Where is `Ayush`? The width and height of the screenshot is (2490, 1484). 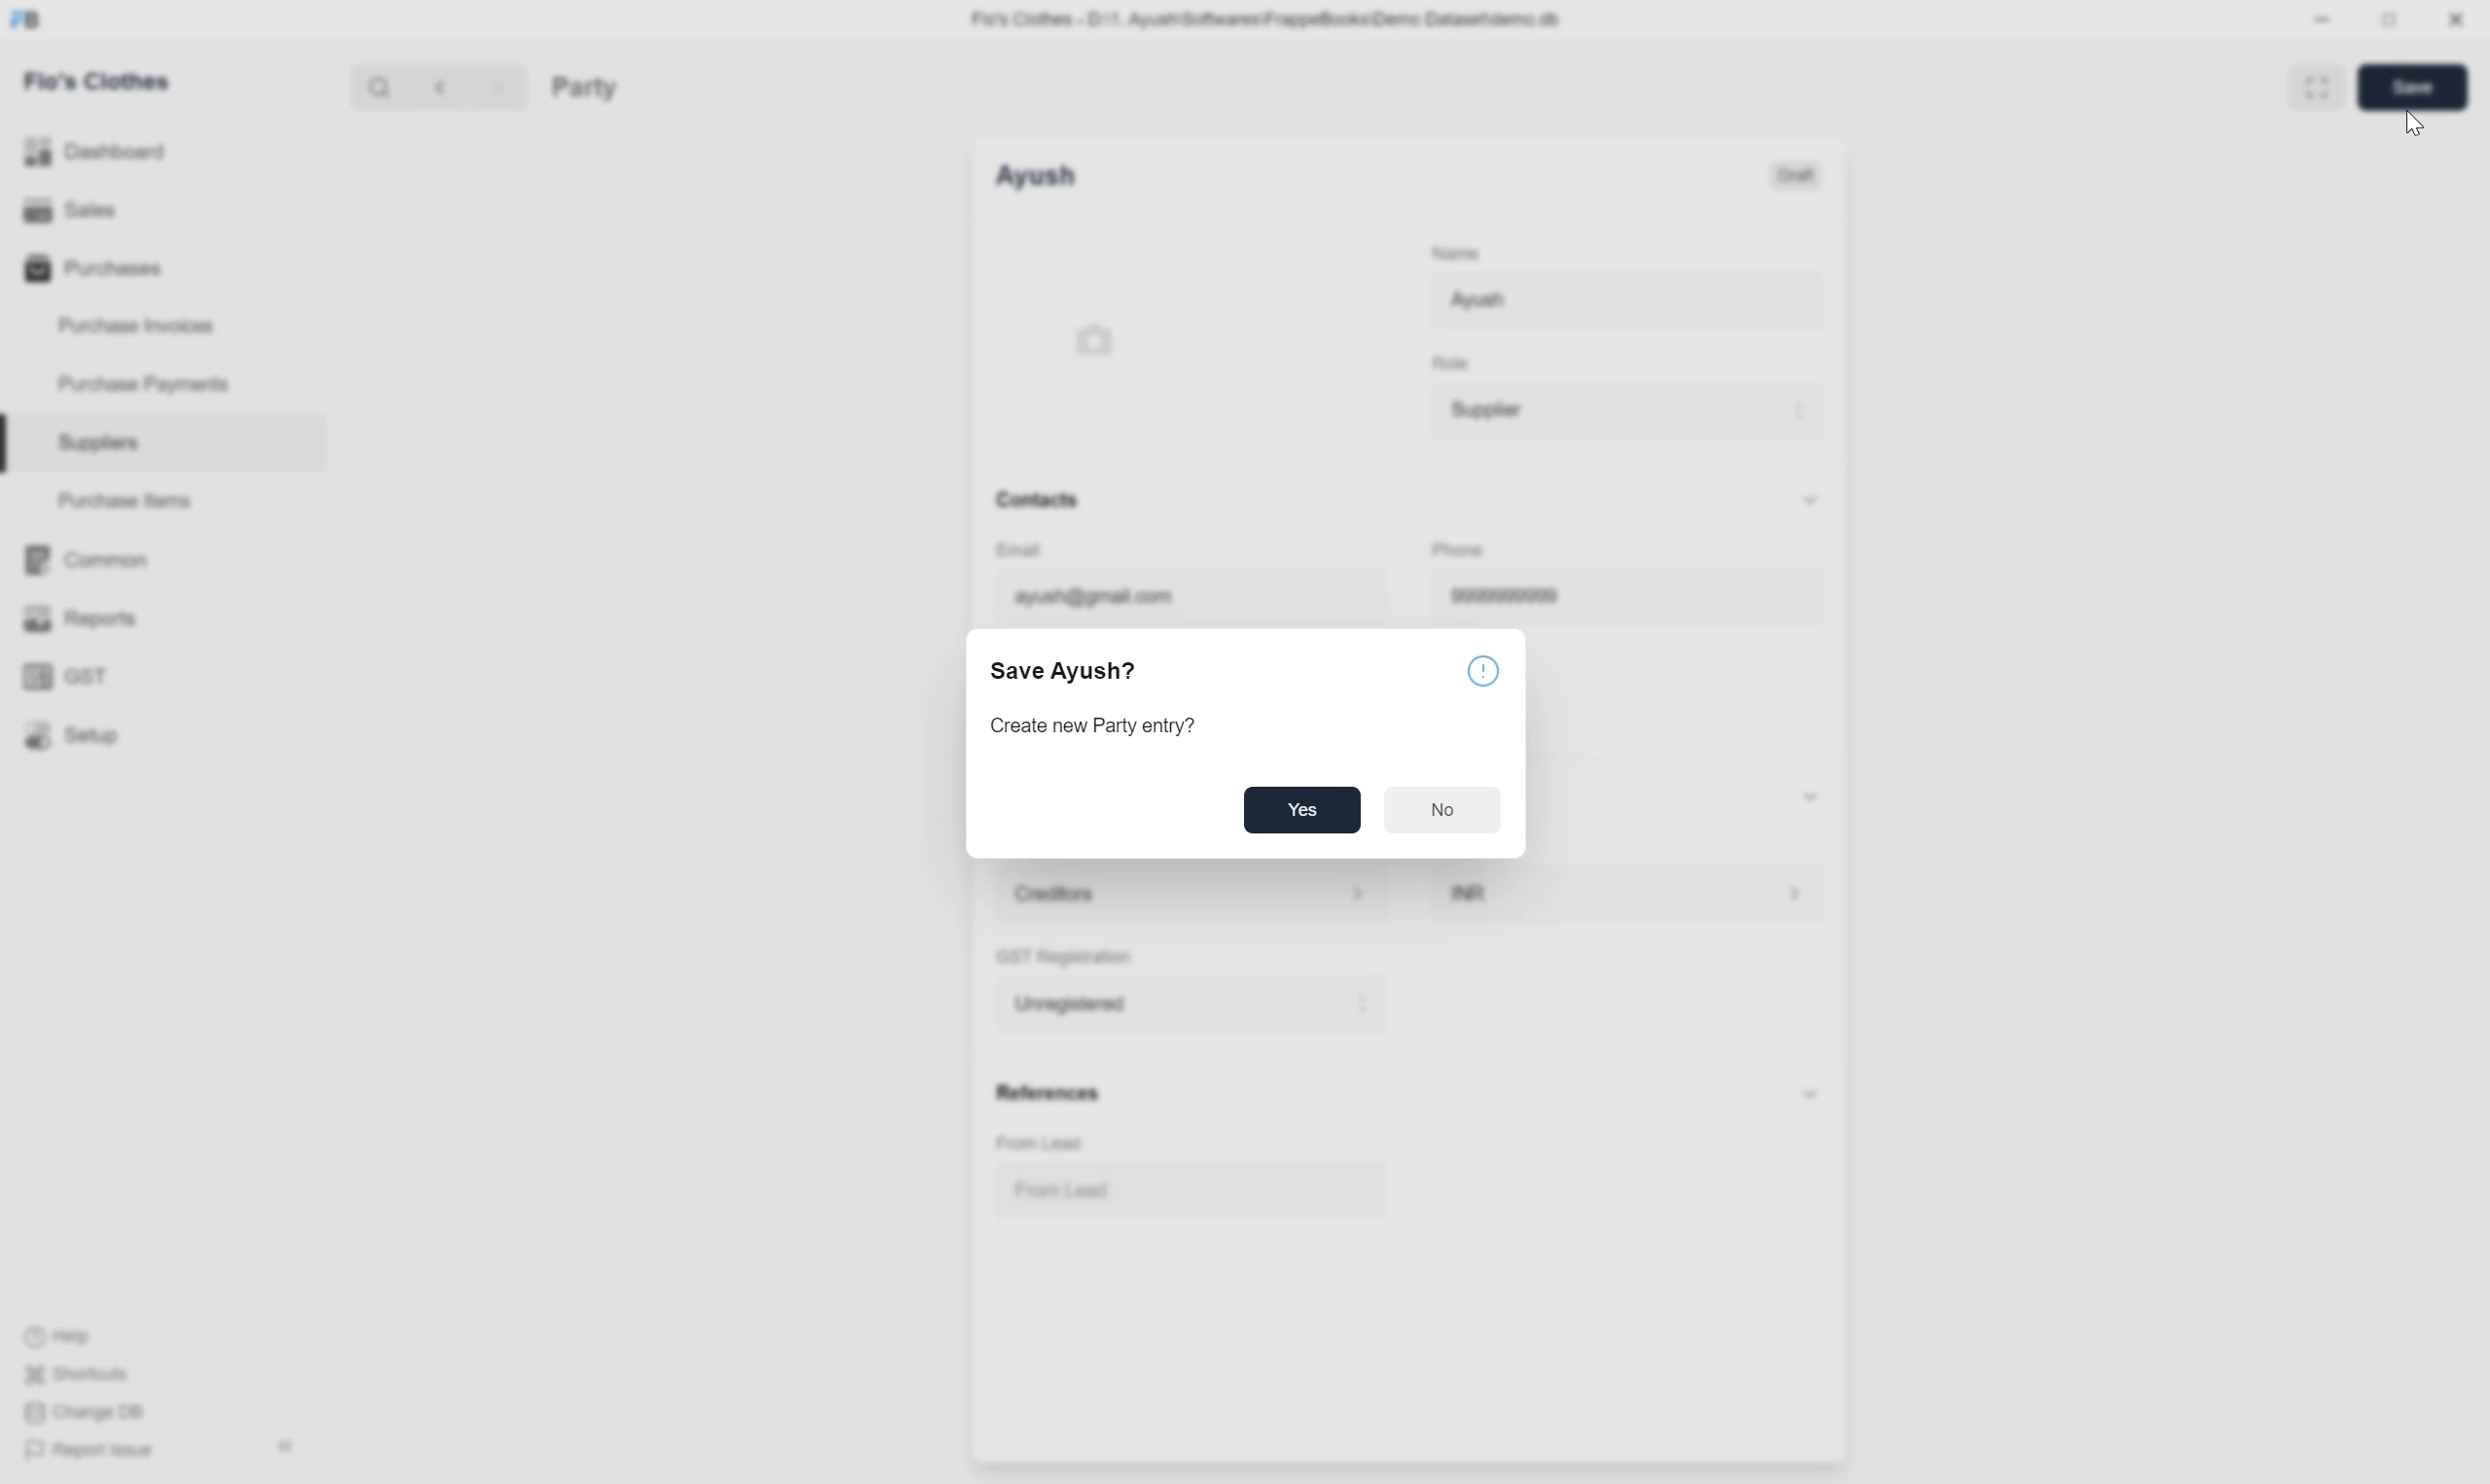 Ayush is located at coordinates (1627, 301).